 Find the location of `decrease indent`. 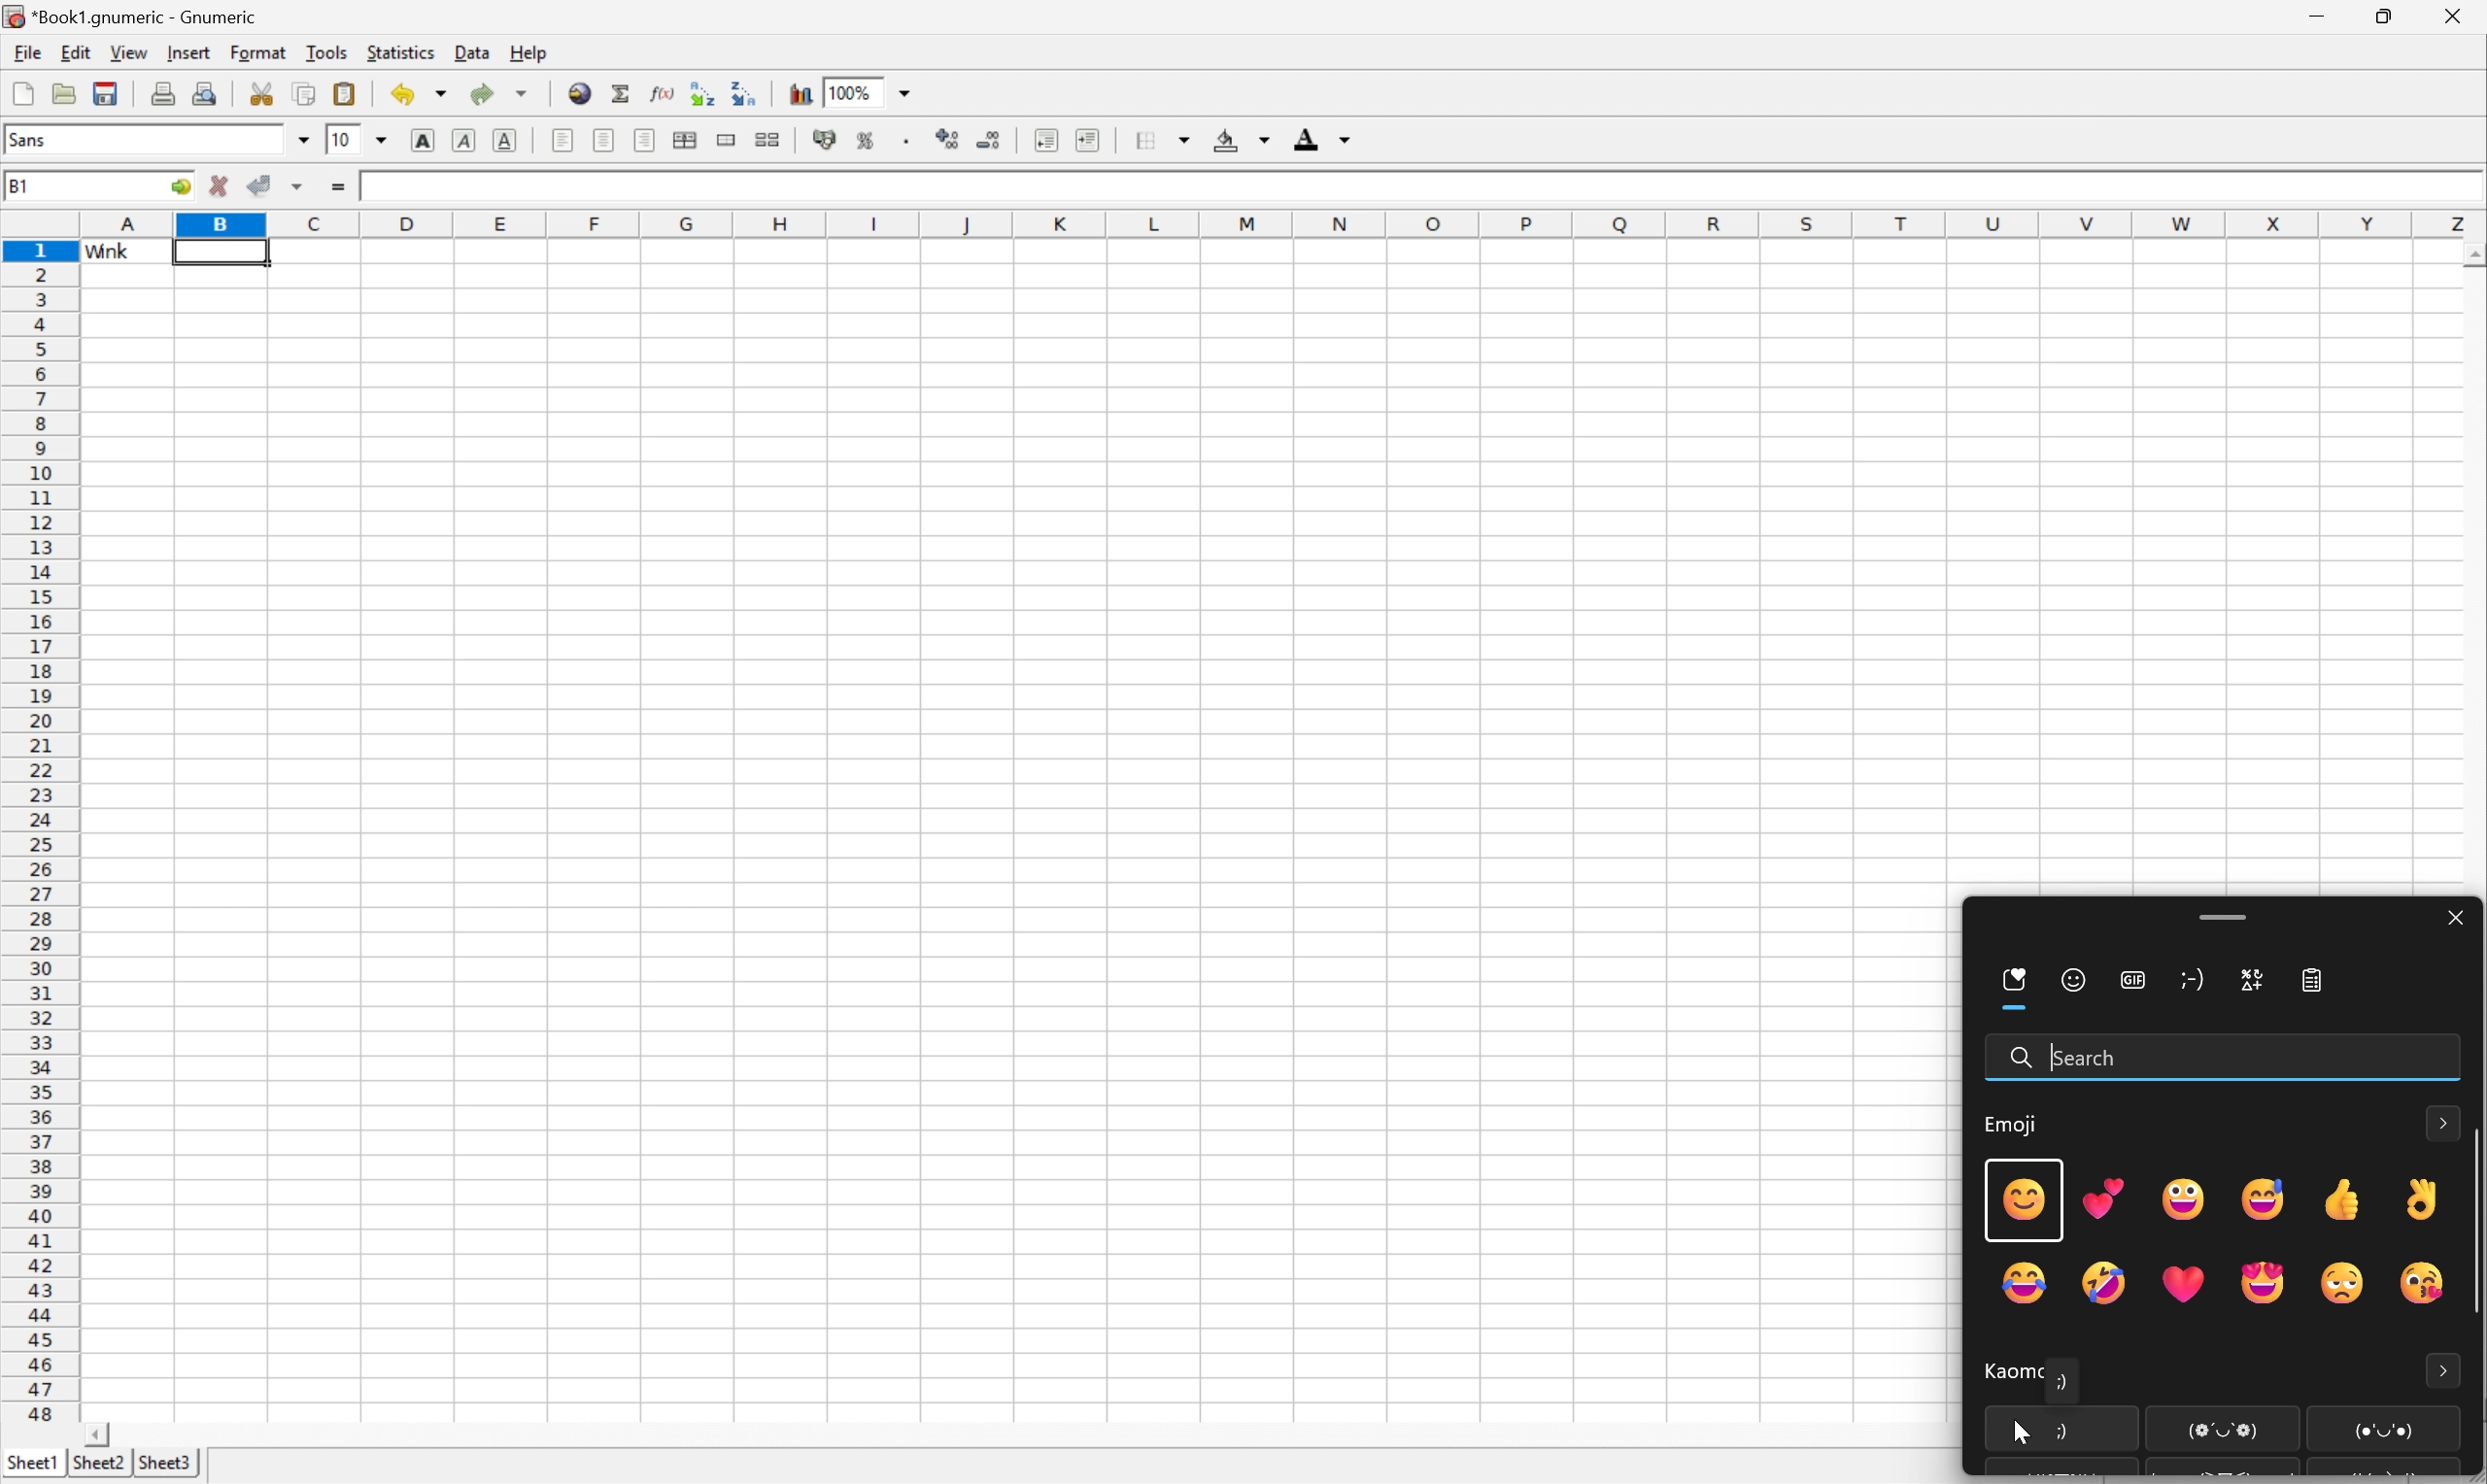

decrease indent is located at coordinates (1046, 140).